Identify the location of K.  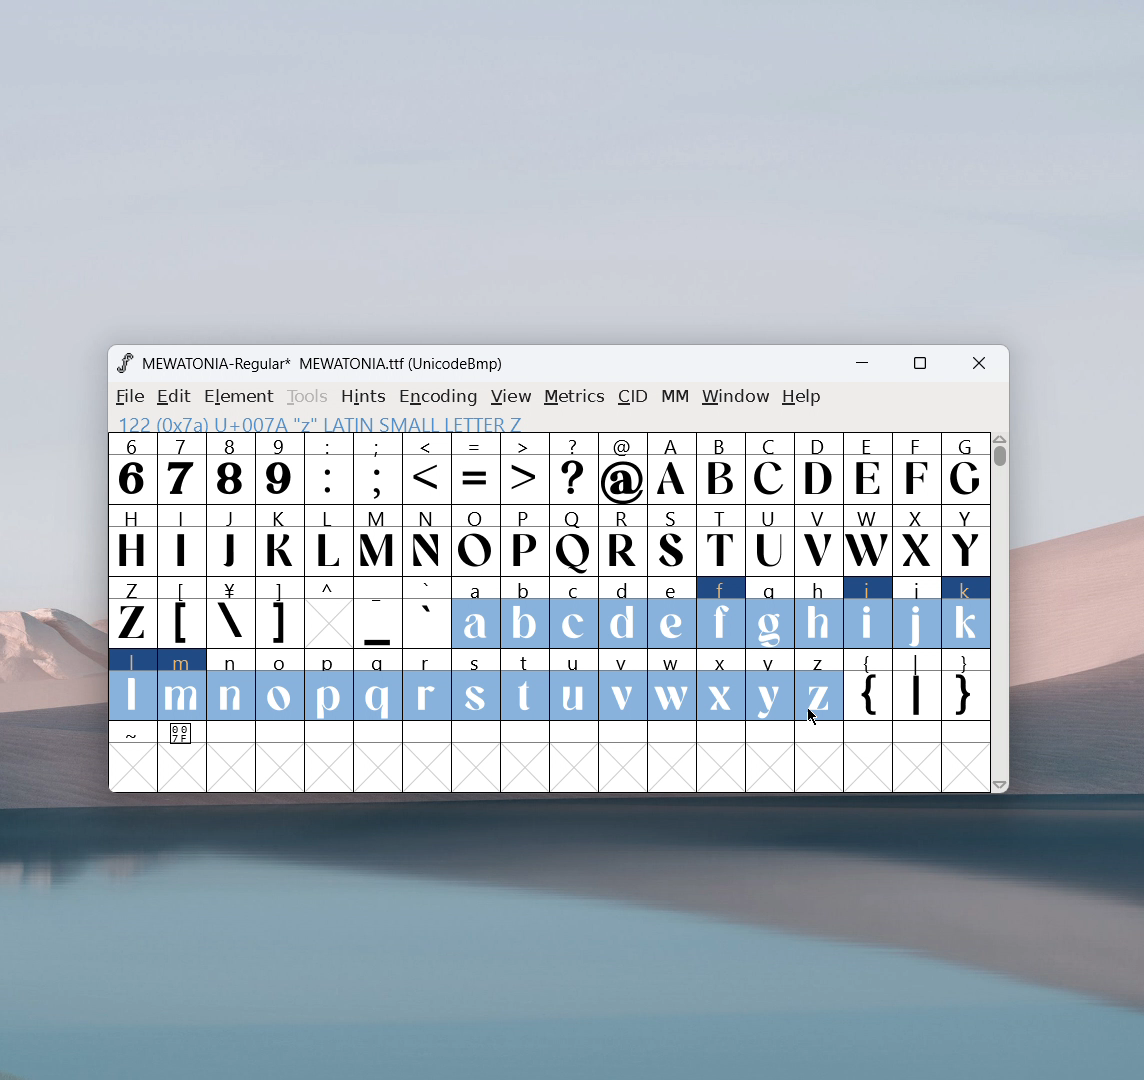
(281, 540).